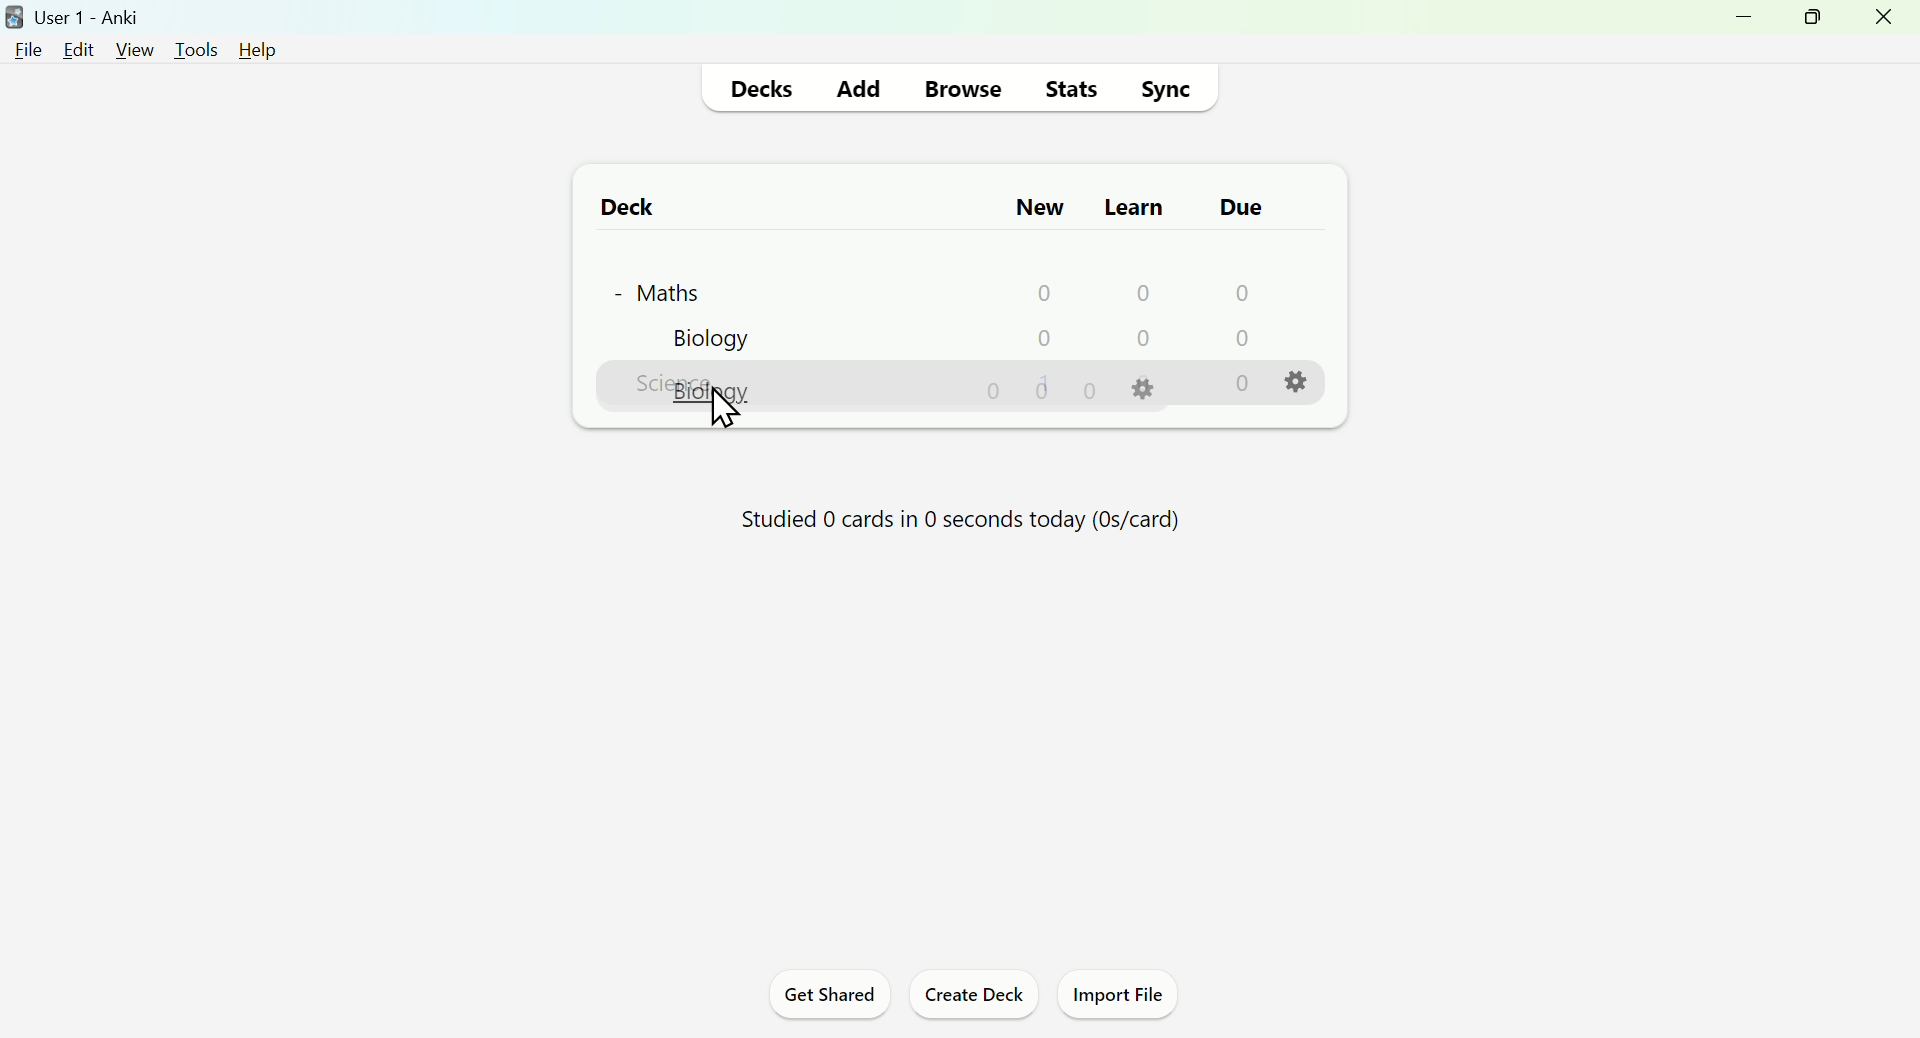 The image size is (1920, 1038). I want to click on 0, so click(1142, 291).